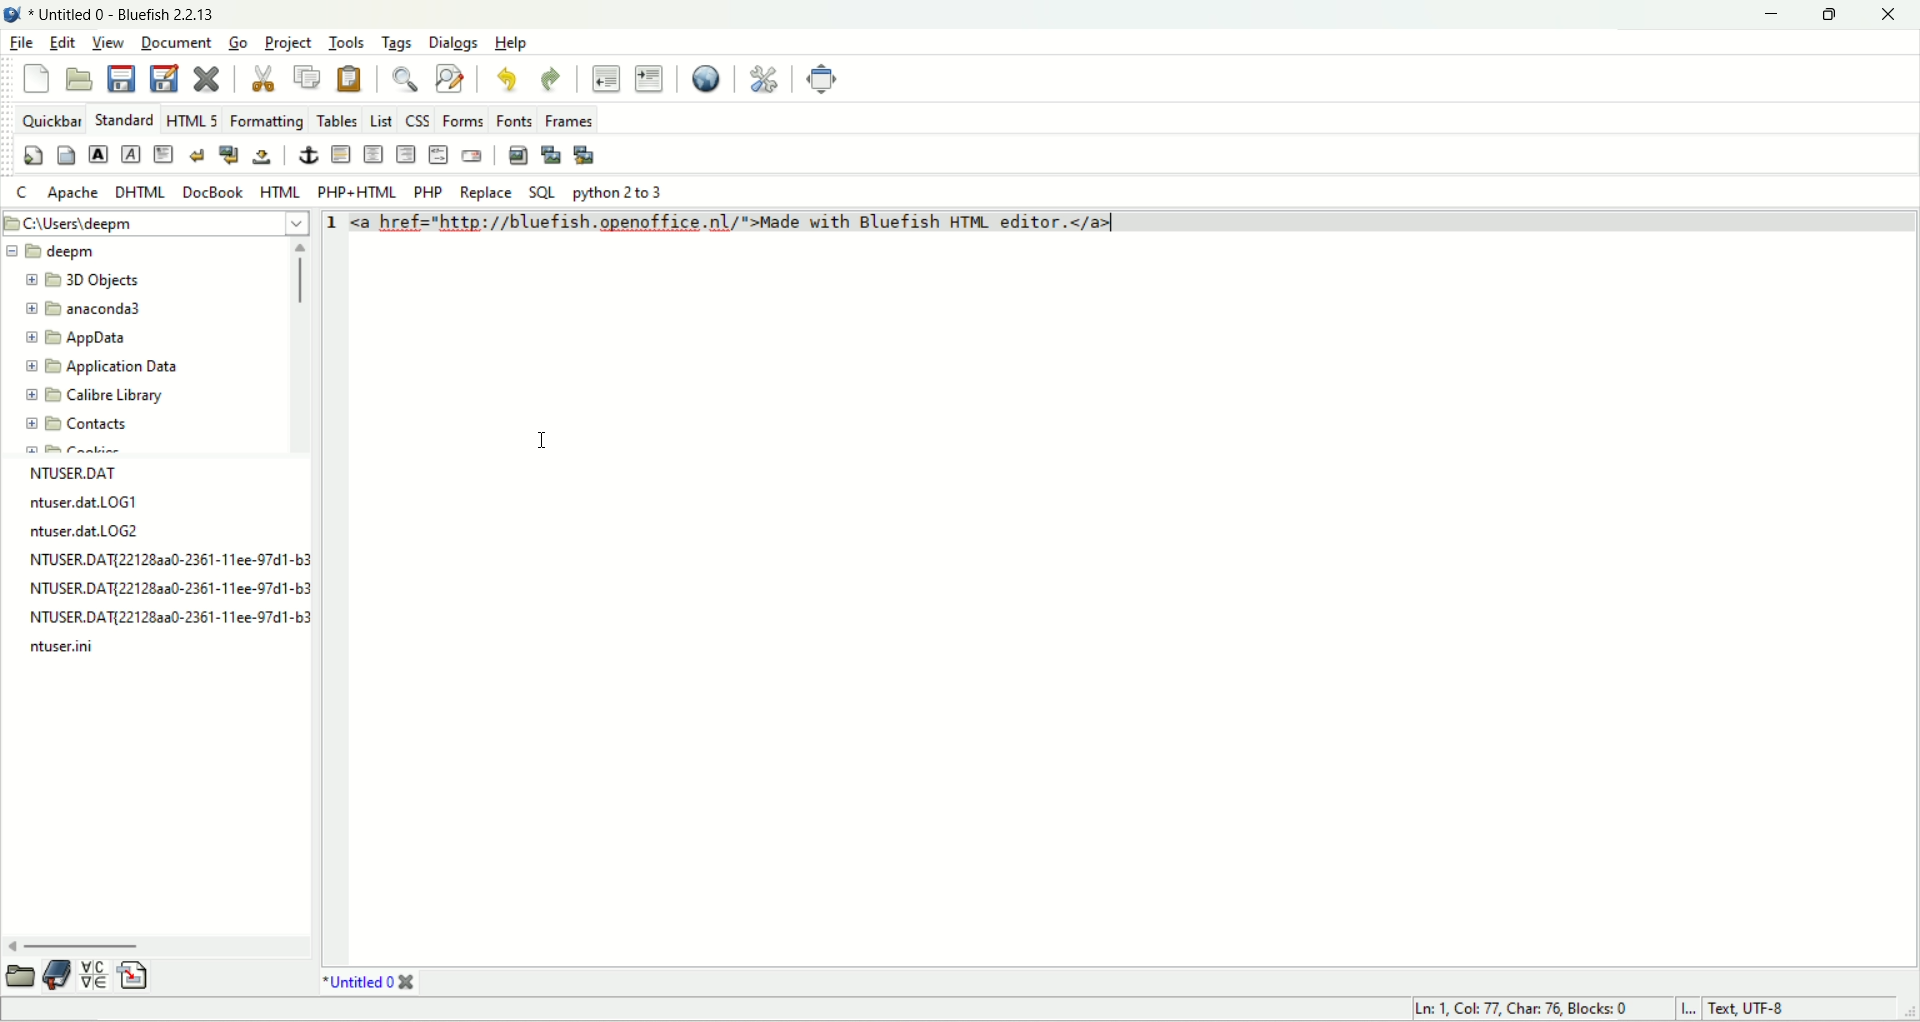 The image size is (1920, 1022). I want to click on SQL, so click(541, 193).